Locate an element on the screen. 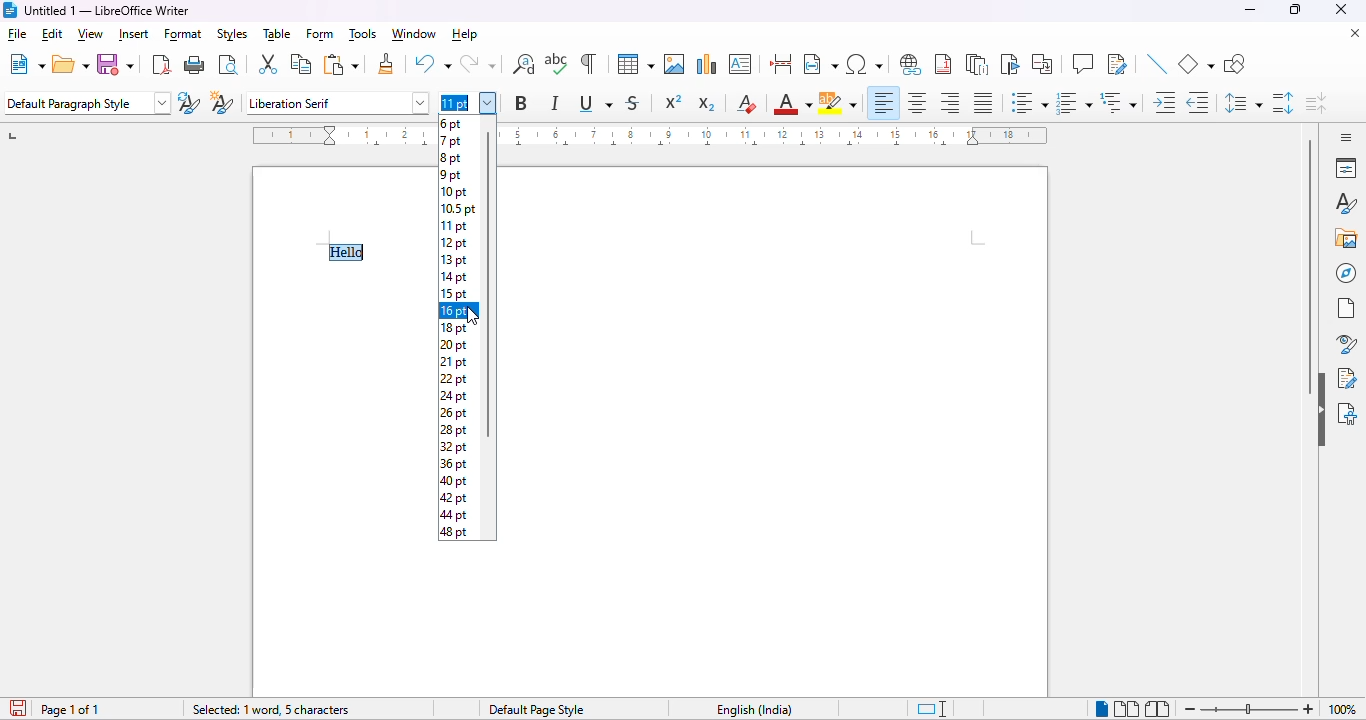 This screenshot has width=1366, height=720. tools is located at coordinates (362, 34).